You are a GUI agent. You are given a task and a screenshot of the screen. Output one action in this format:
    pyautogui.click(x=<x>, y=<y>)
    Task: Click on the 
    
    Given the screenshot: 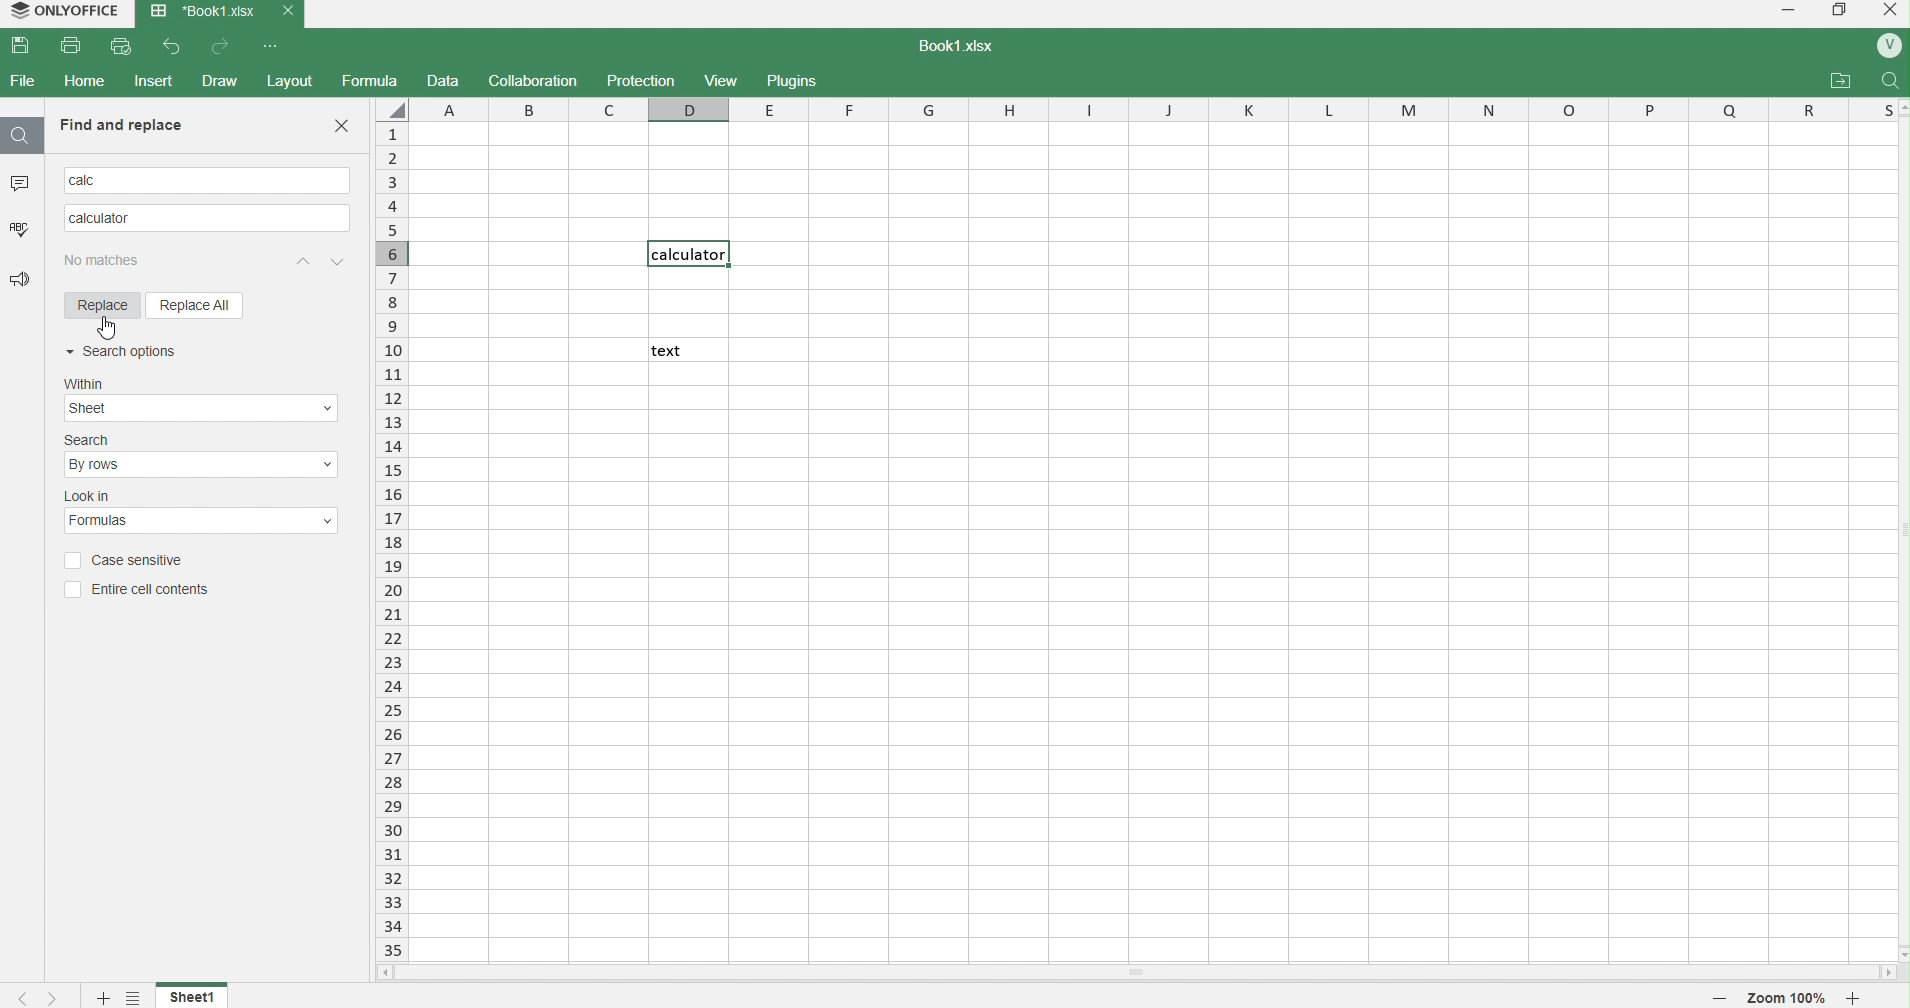 What is the action you would take?
    pyautogui.click(x=63, y=634)
    